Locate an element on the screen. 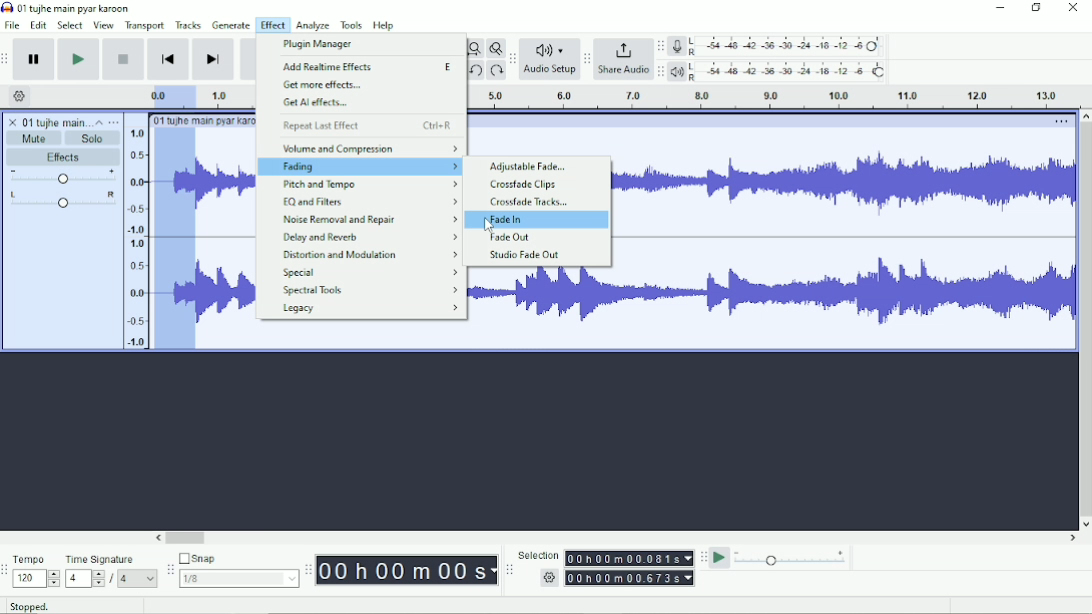  Vertical meter is located at coordinates (133, 237).